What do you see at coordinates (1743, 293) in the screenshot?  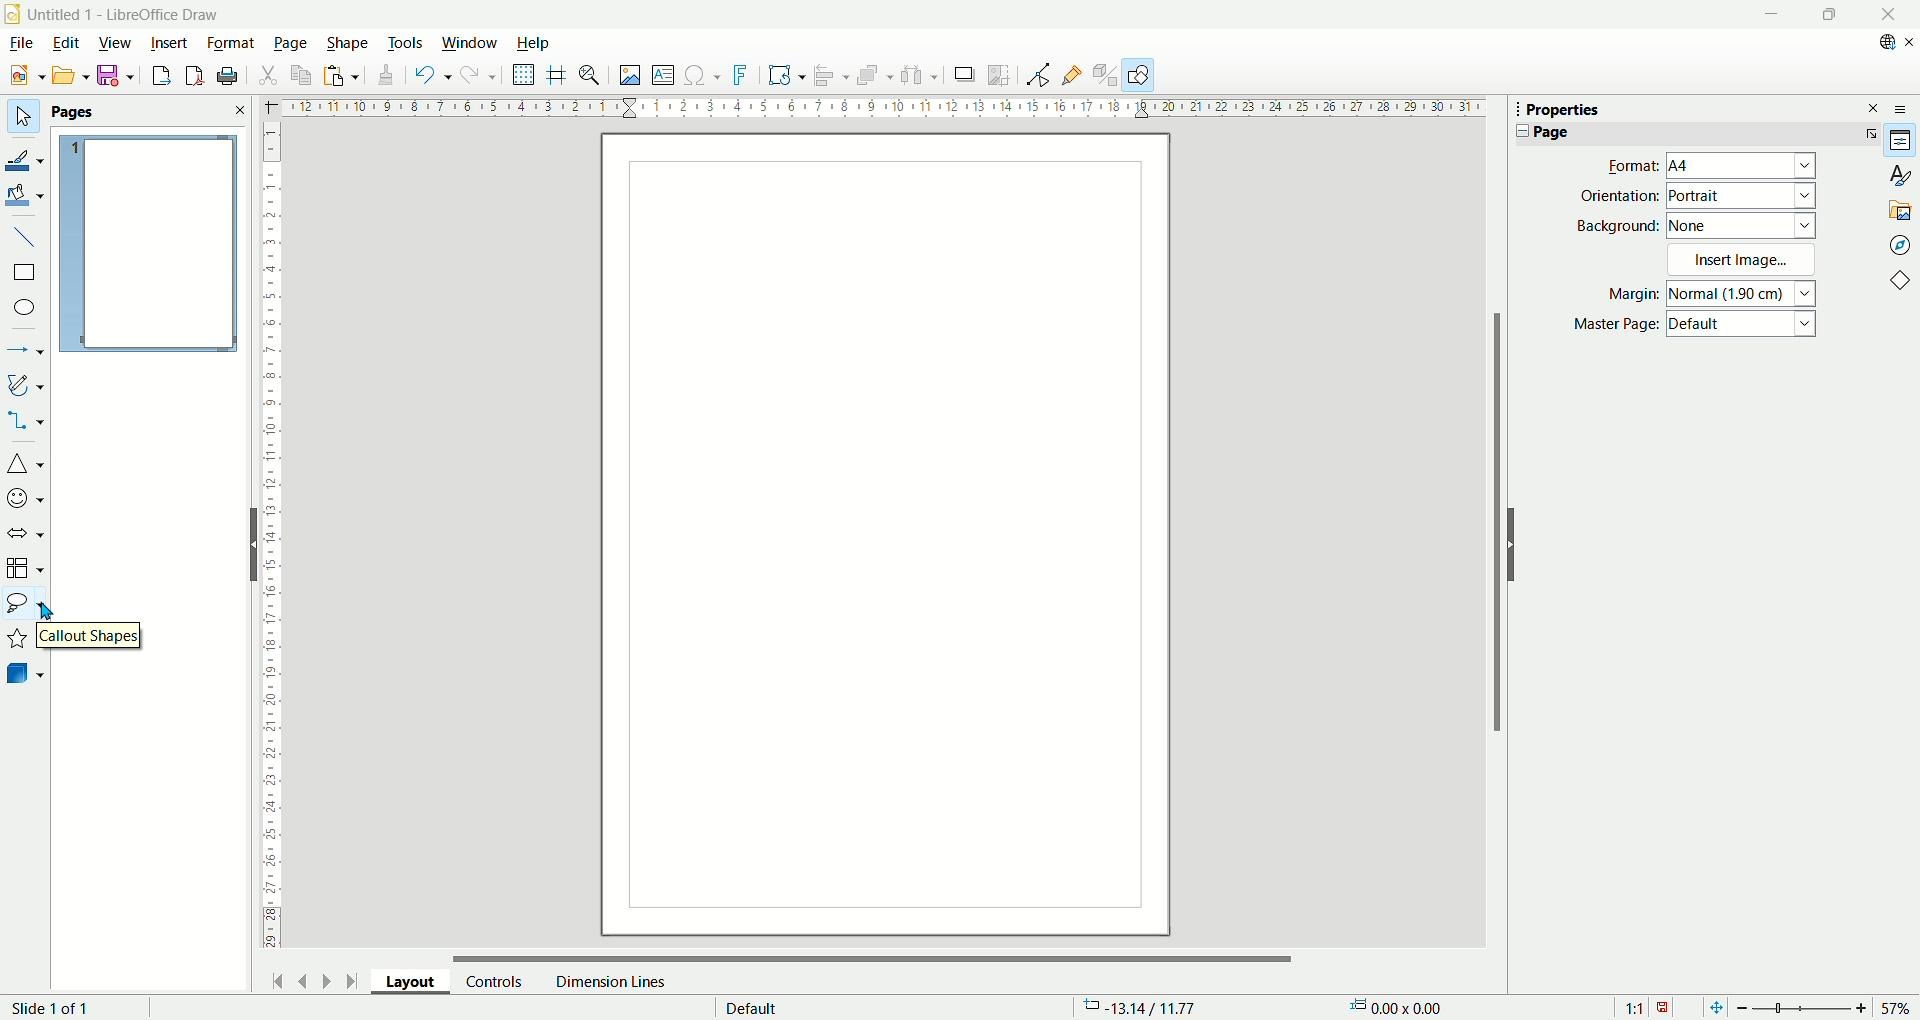 I see `Normal` at bounding box center [1743, 293].